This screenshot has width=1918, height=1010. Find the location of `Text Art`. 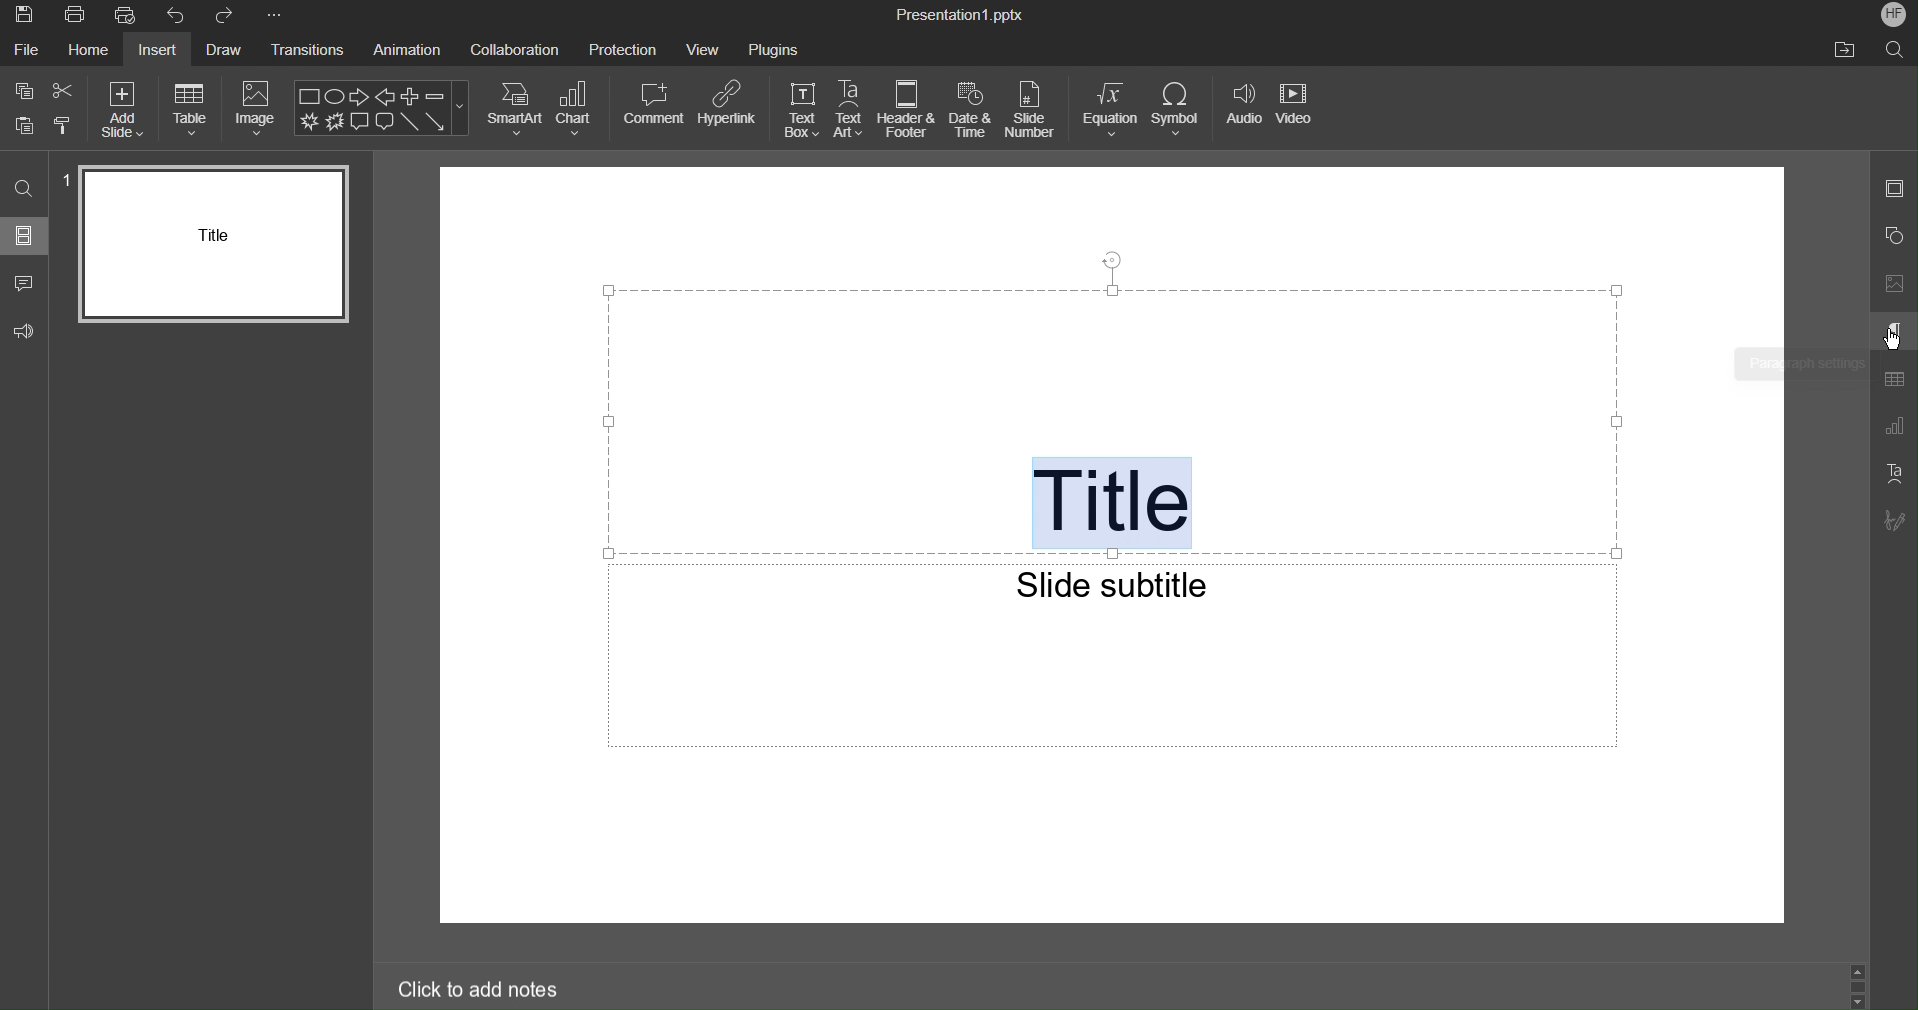

Text Art is located at coordinates (1893, 473).